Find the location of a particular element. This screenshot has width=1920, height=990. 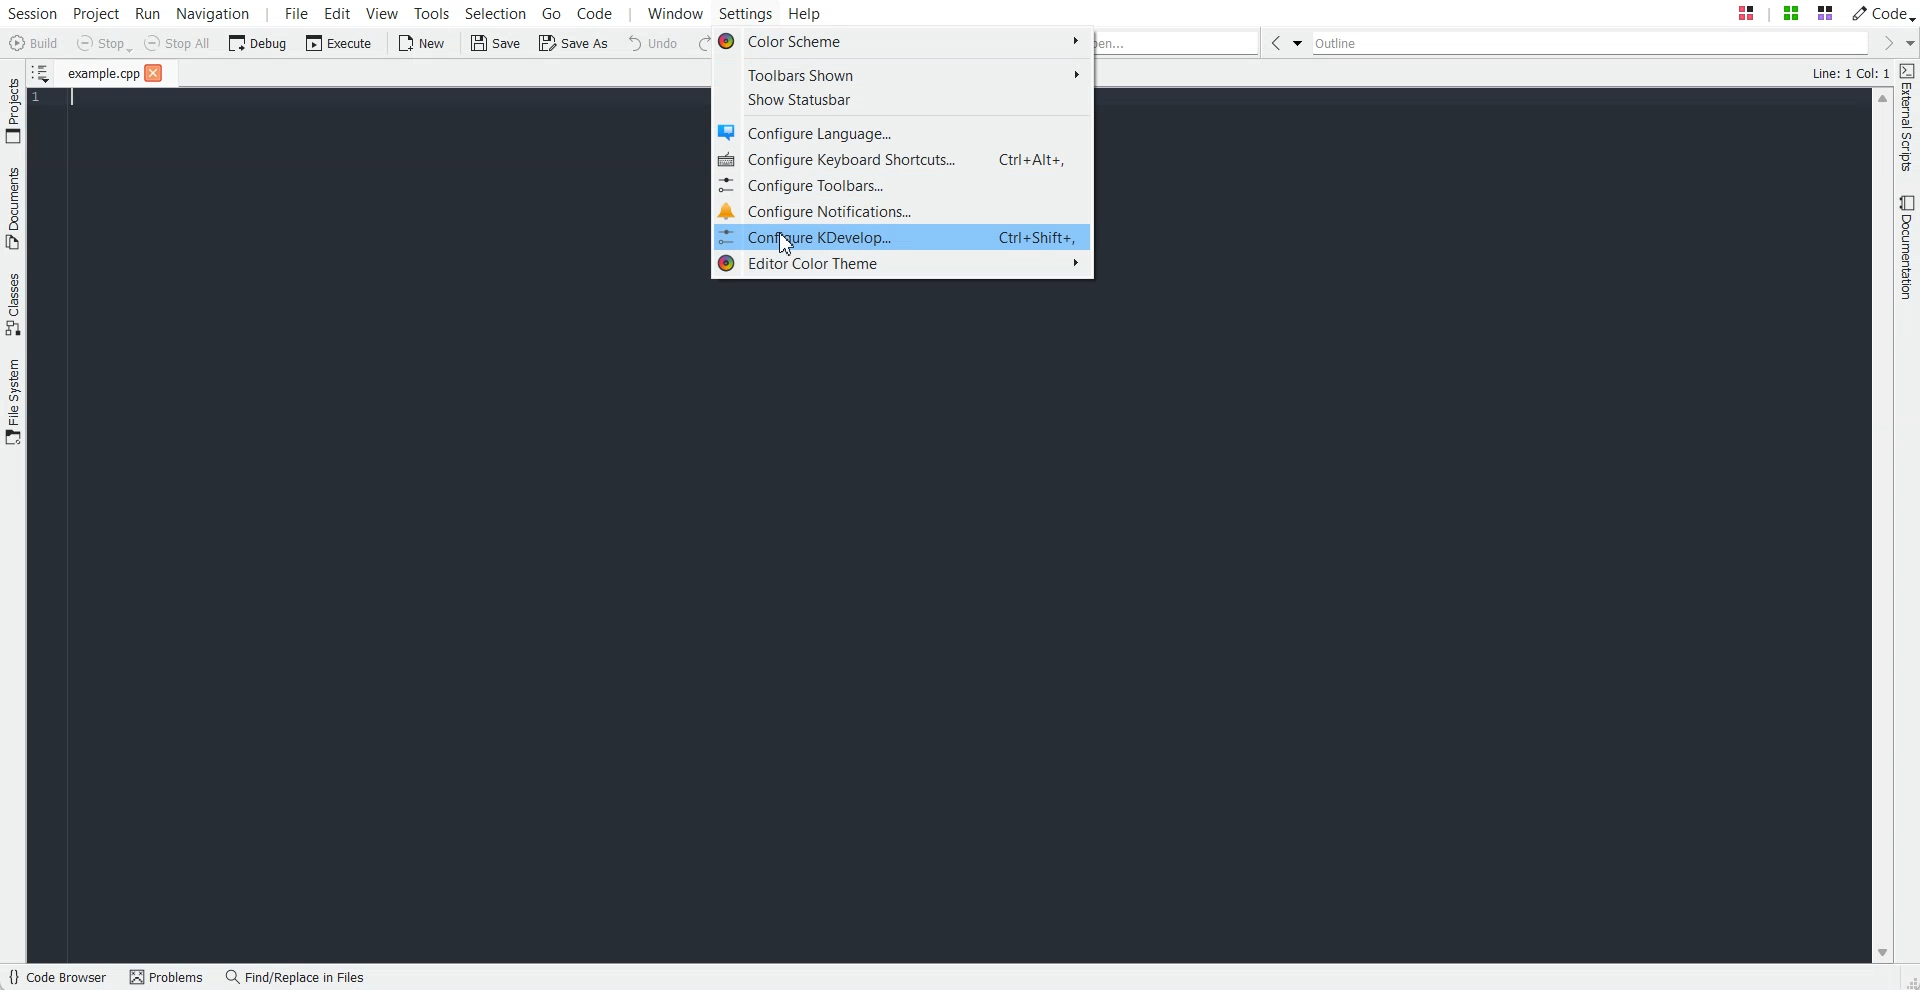

Go Forward is located at coordinates (1882, 42).